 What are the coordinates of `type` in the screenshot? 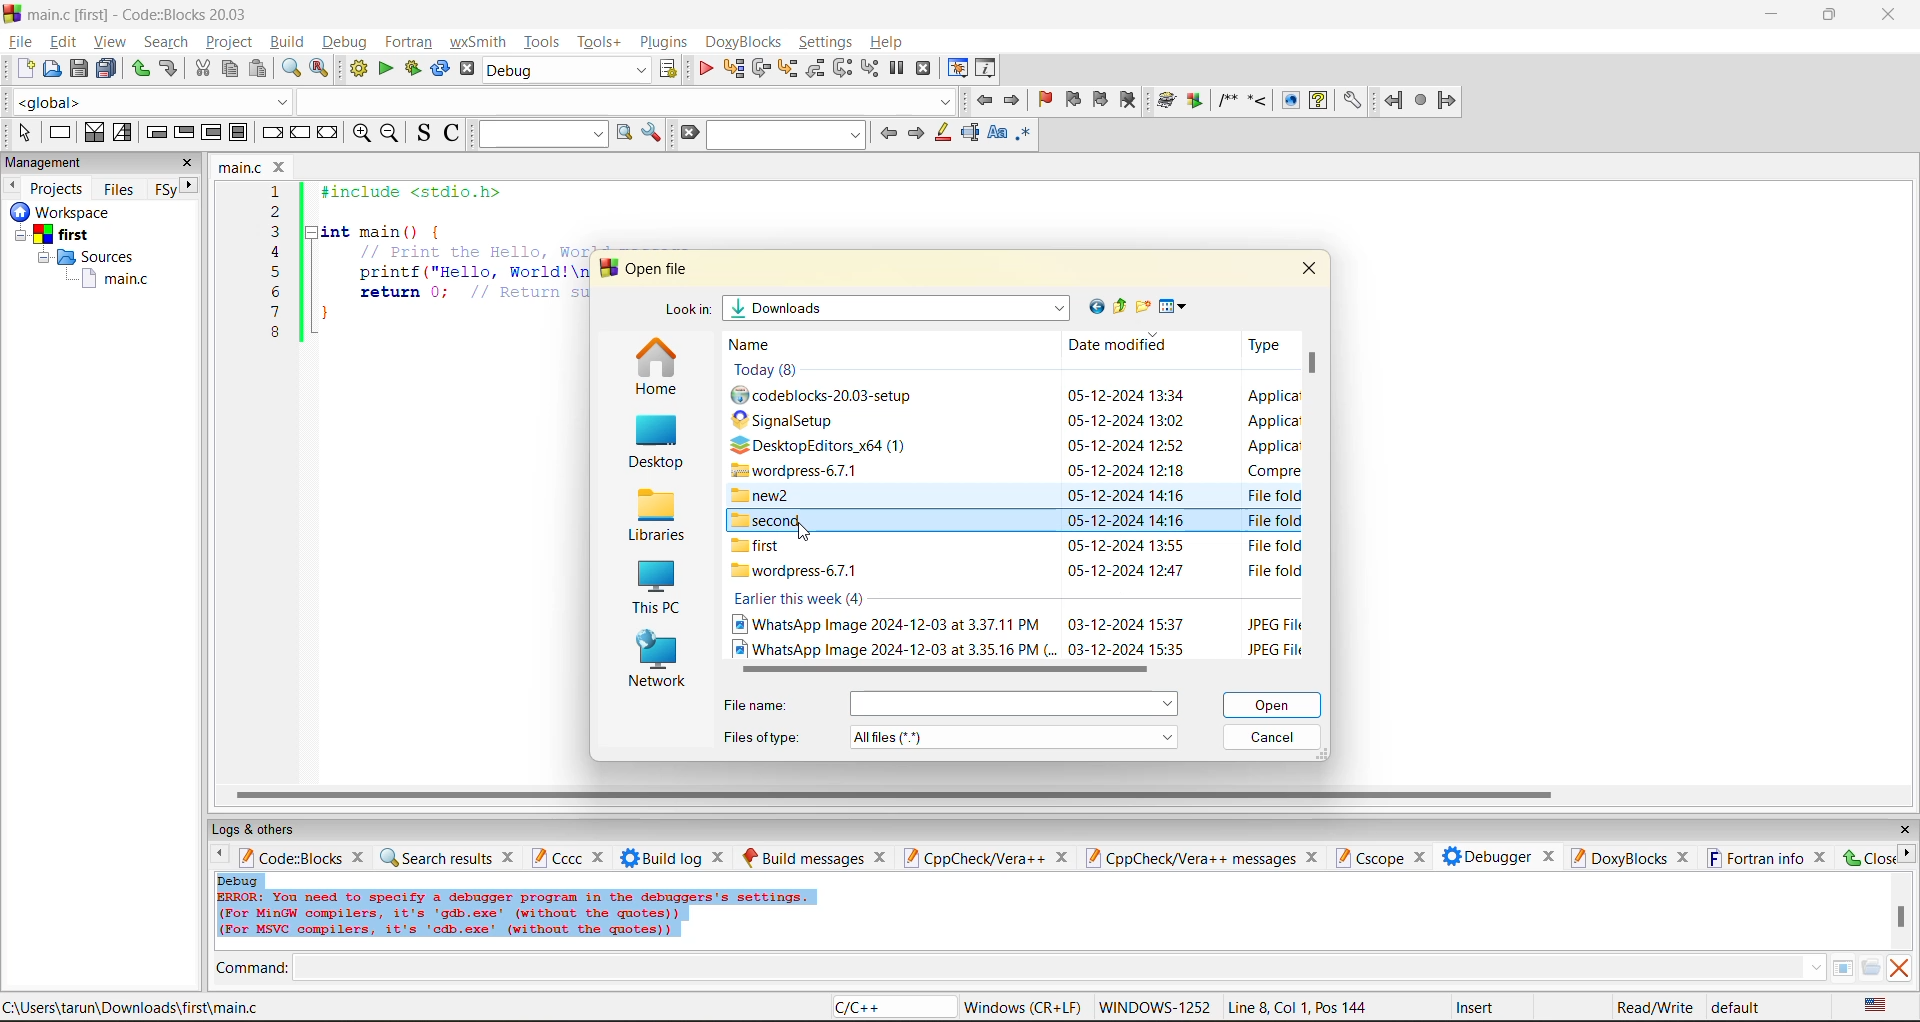 It's located at (1271, 420).